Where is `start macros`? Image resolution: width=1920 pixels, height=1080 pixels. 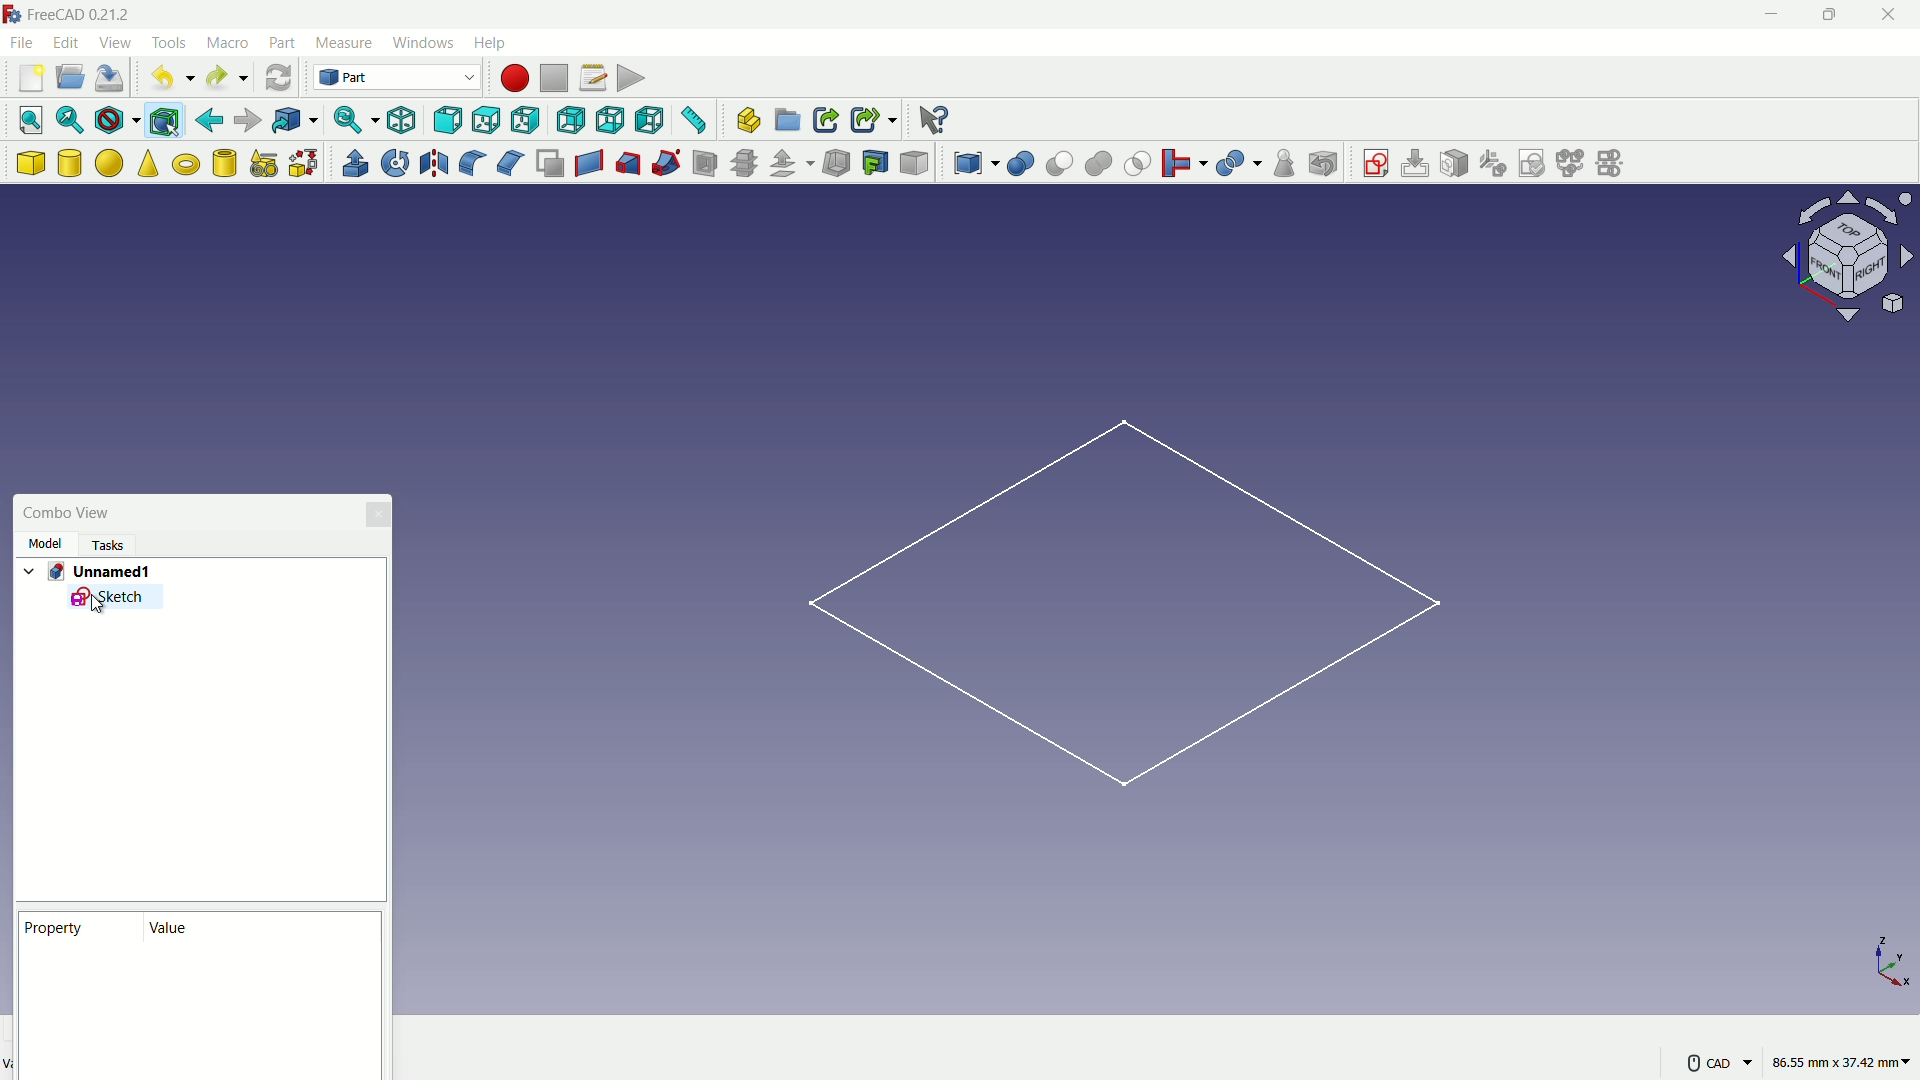 start macros is located at coordinates (515, 78).